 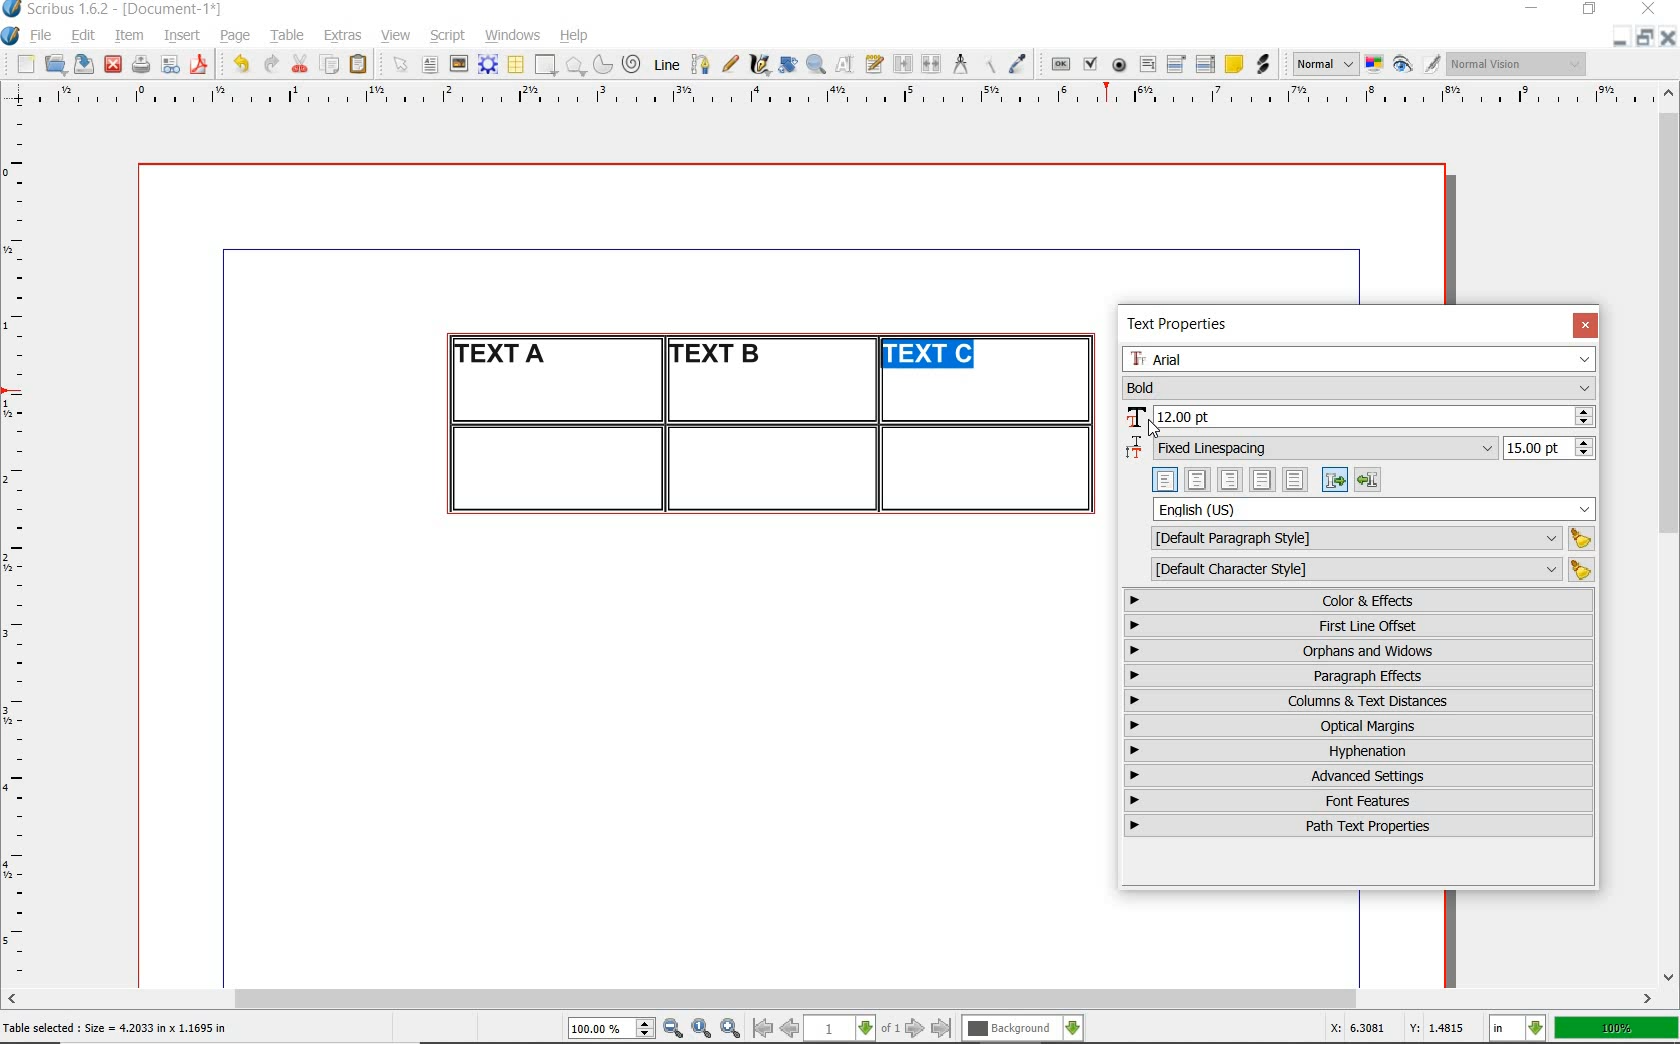 I want to click on ruler, so click(x=22, y=546).